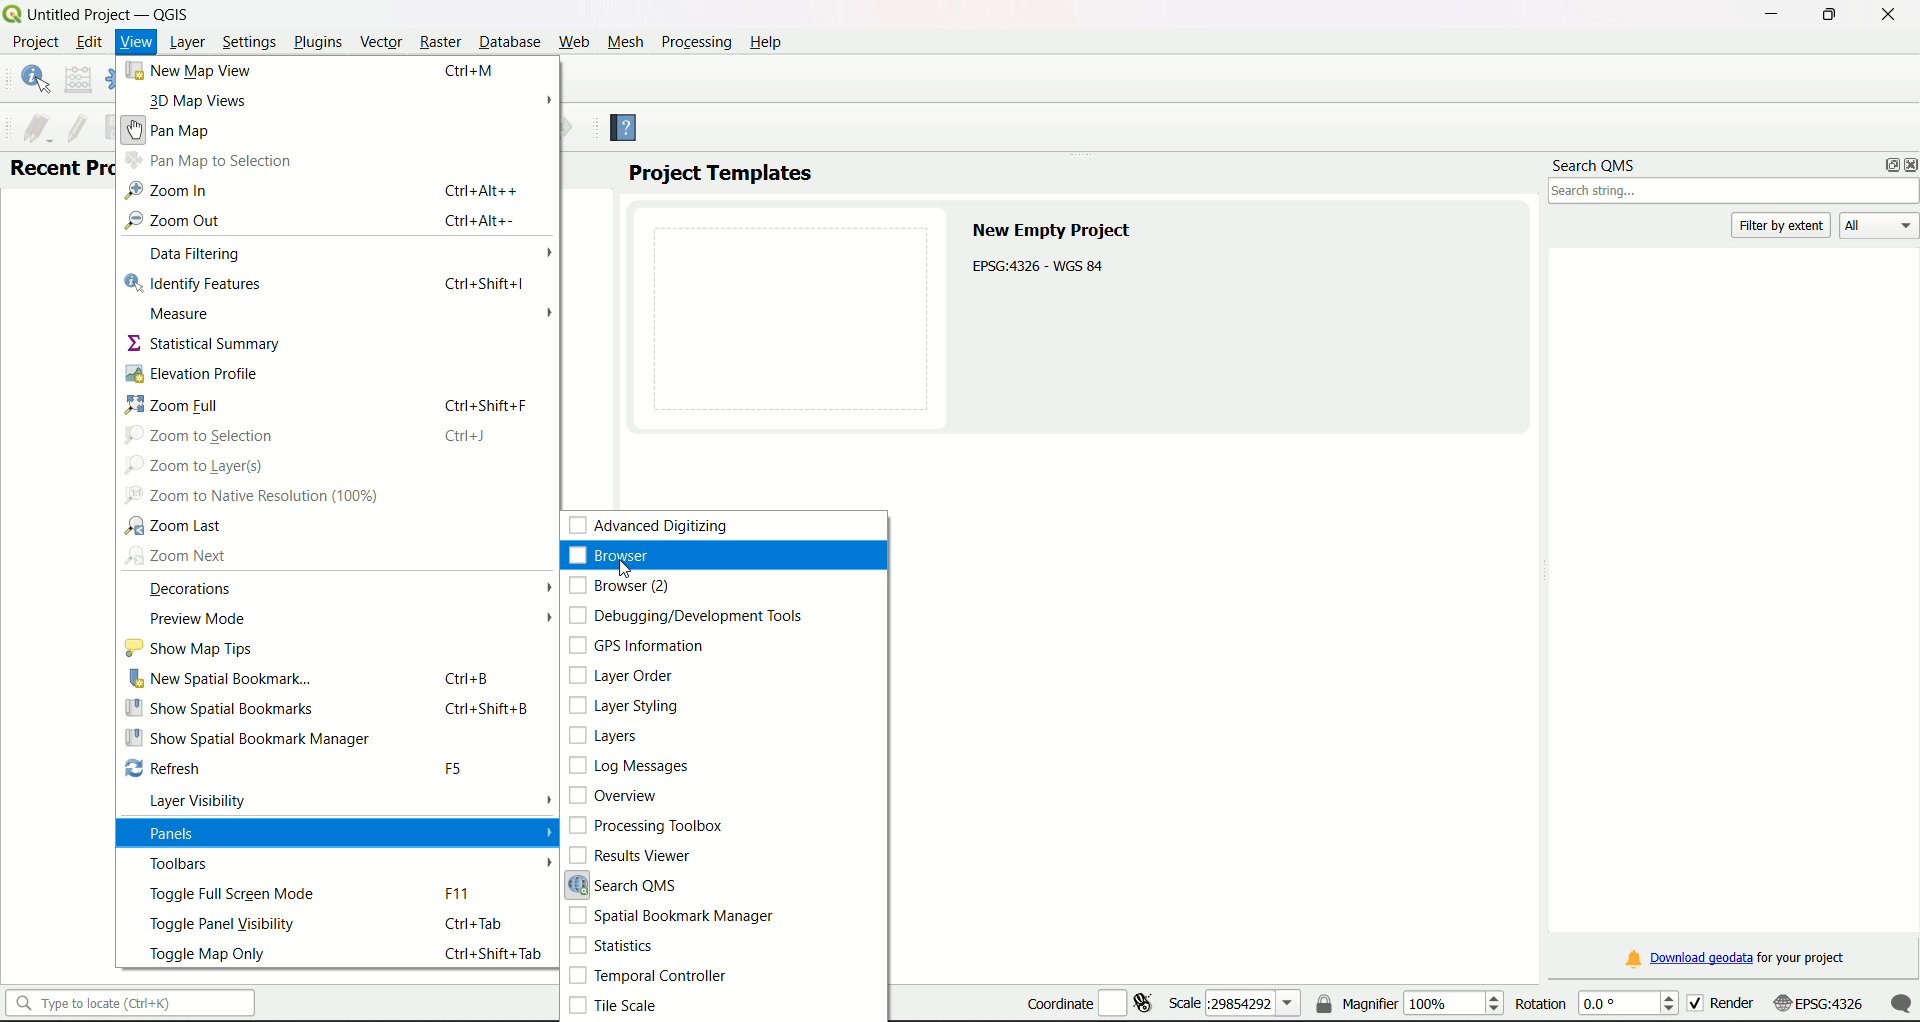  I want to click on zoom last, so click(171, 527).